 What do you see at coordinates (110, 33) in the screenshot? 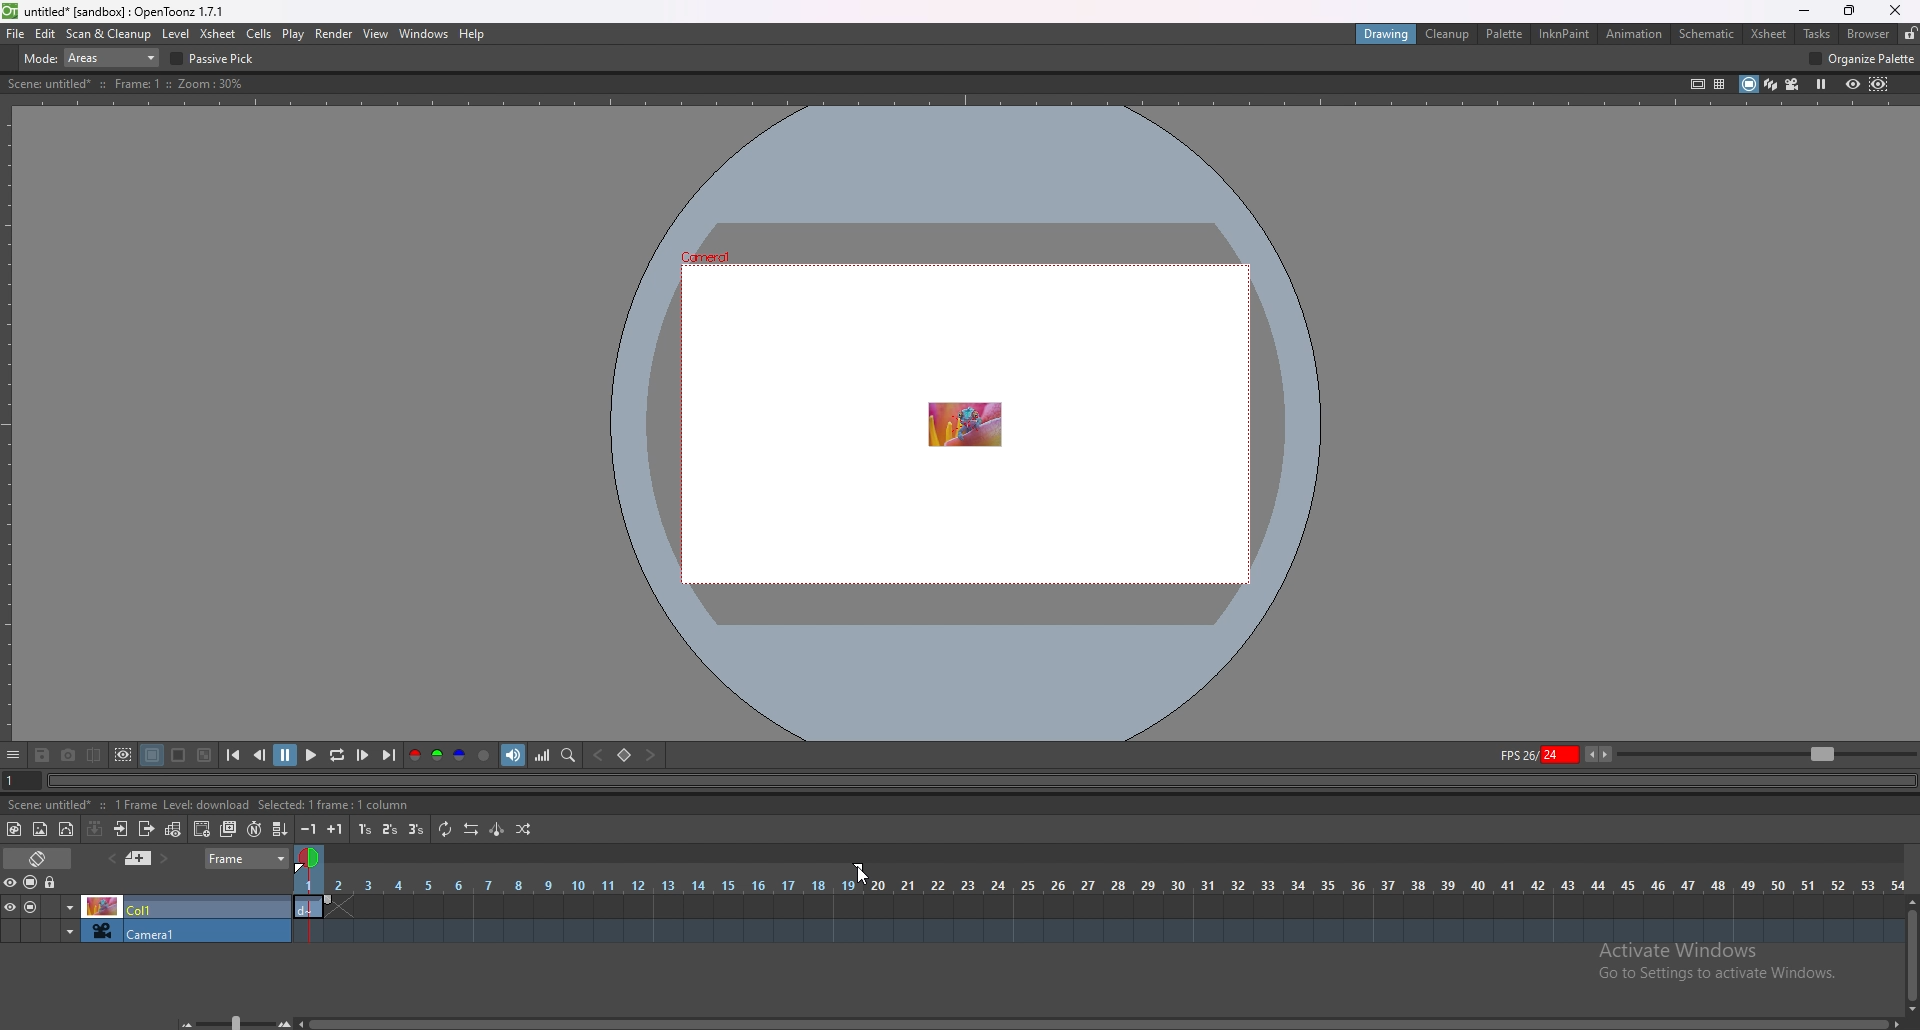
I see `scan and cleanup` at bounding box center [110, 33].